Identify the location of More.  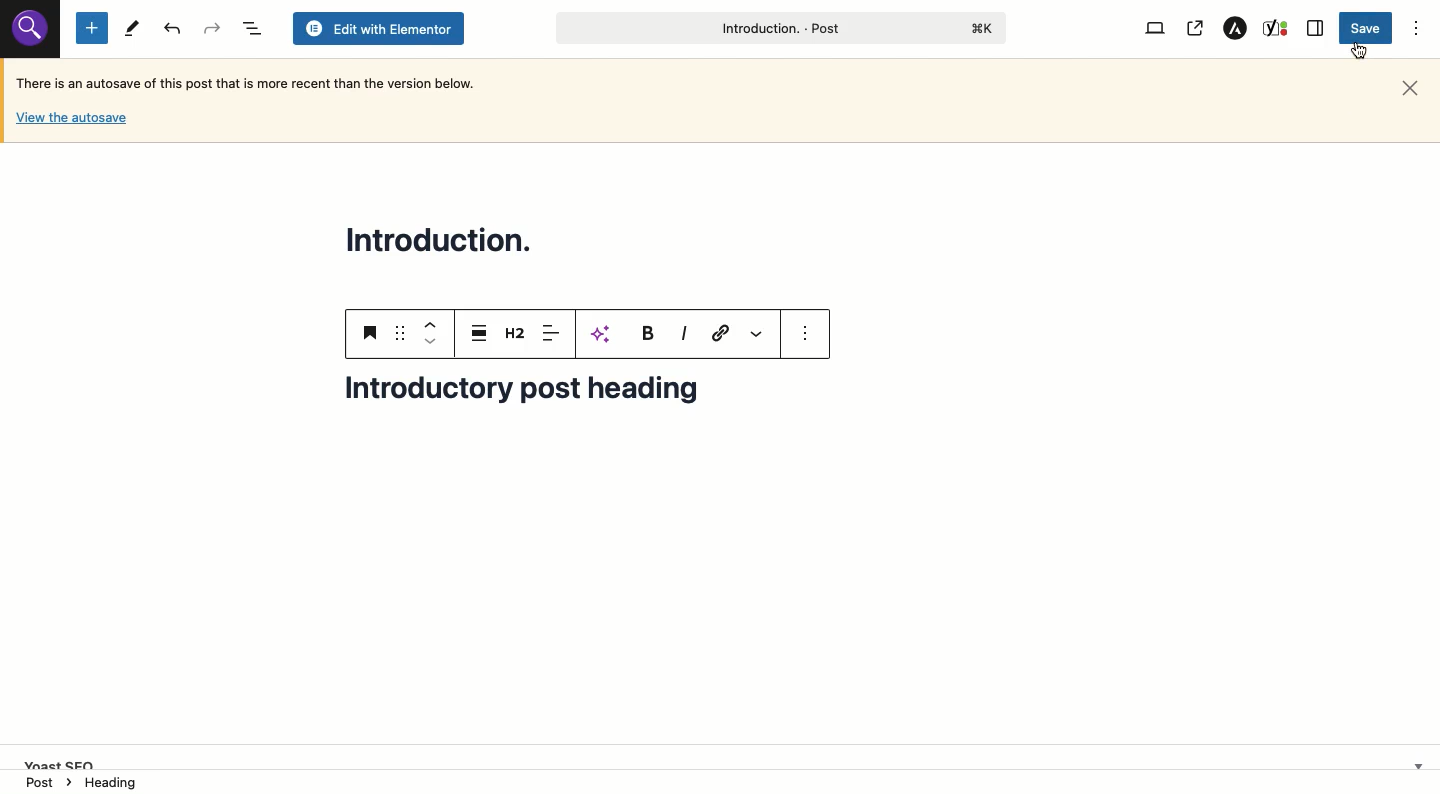
(759, 334).